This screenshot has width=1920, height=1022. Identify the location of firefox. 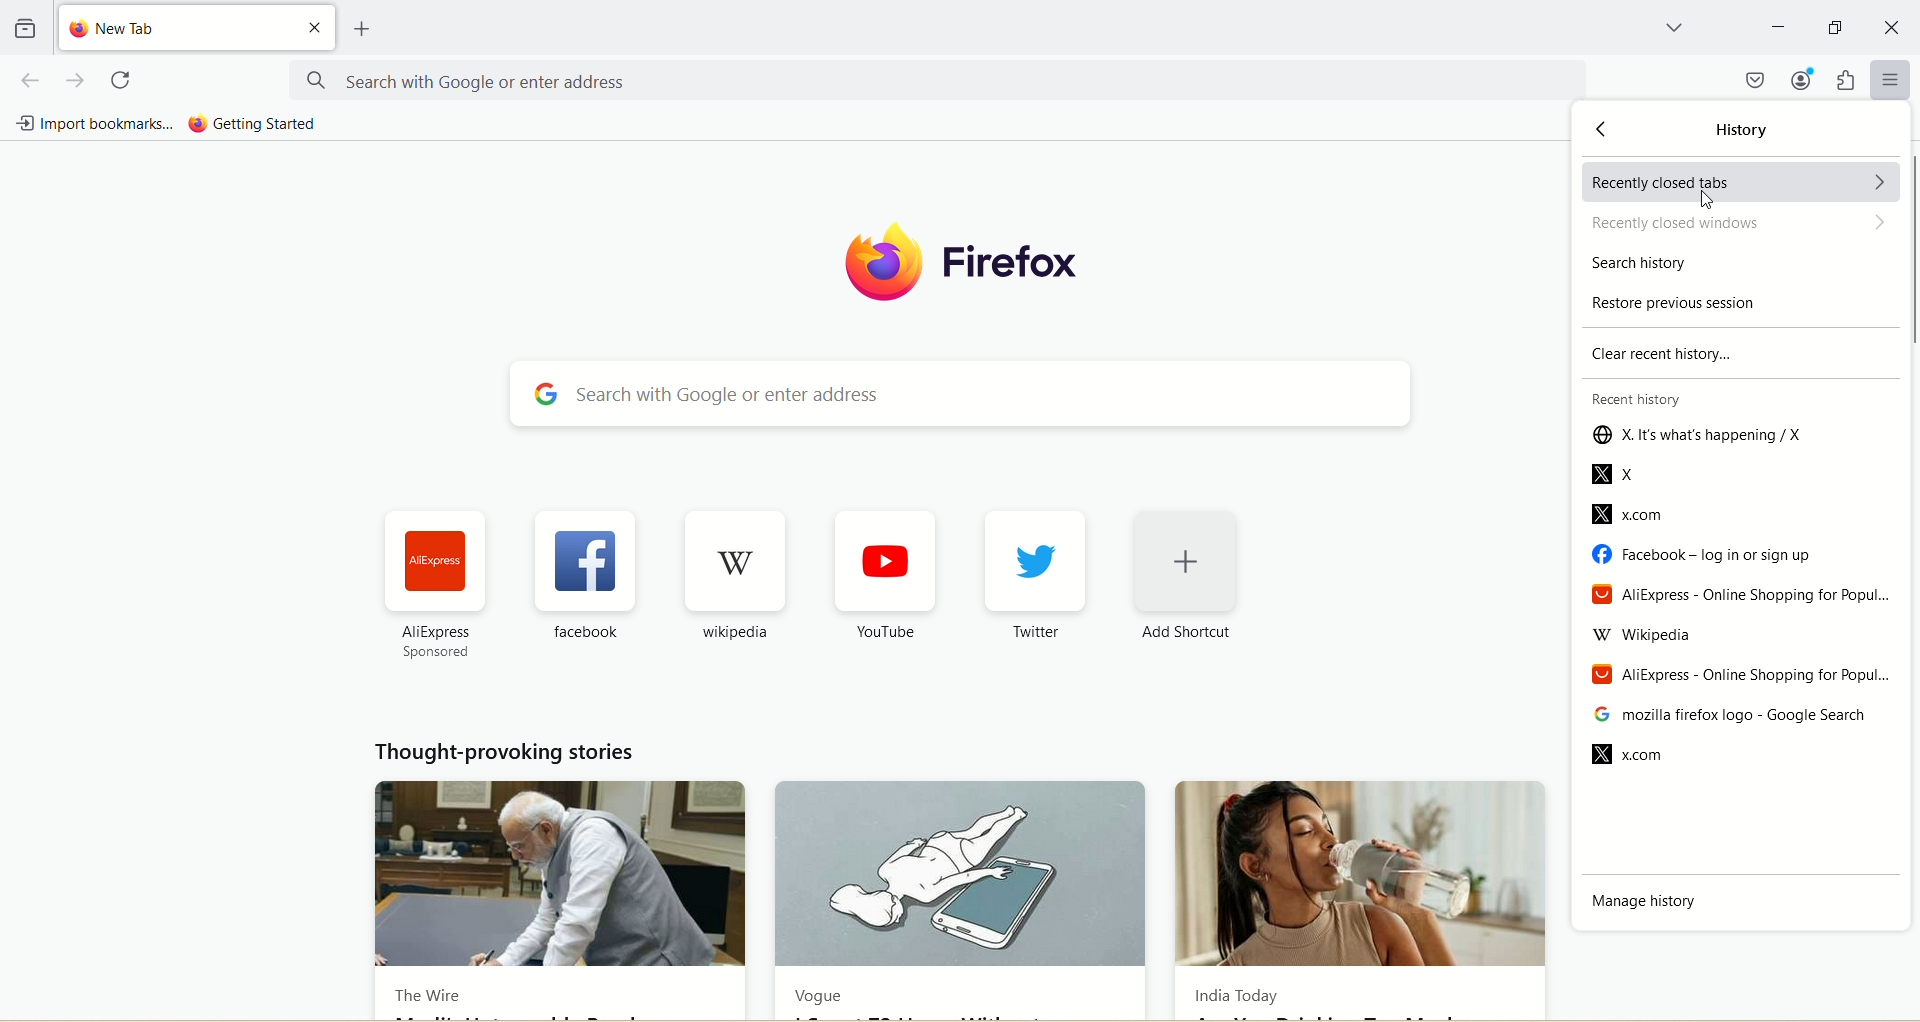
(1012, 266).